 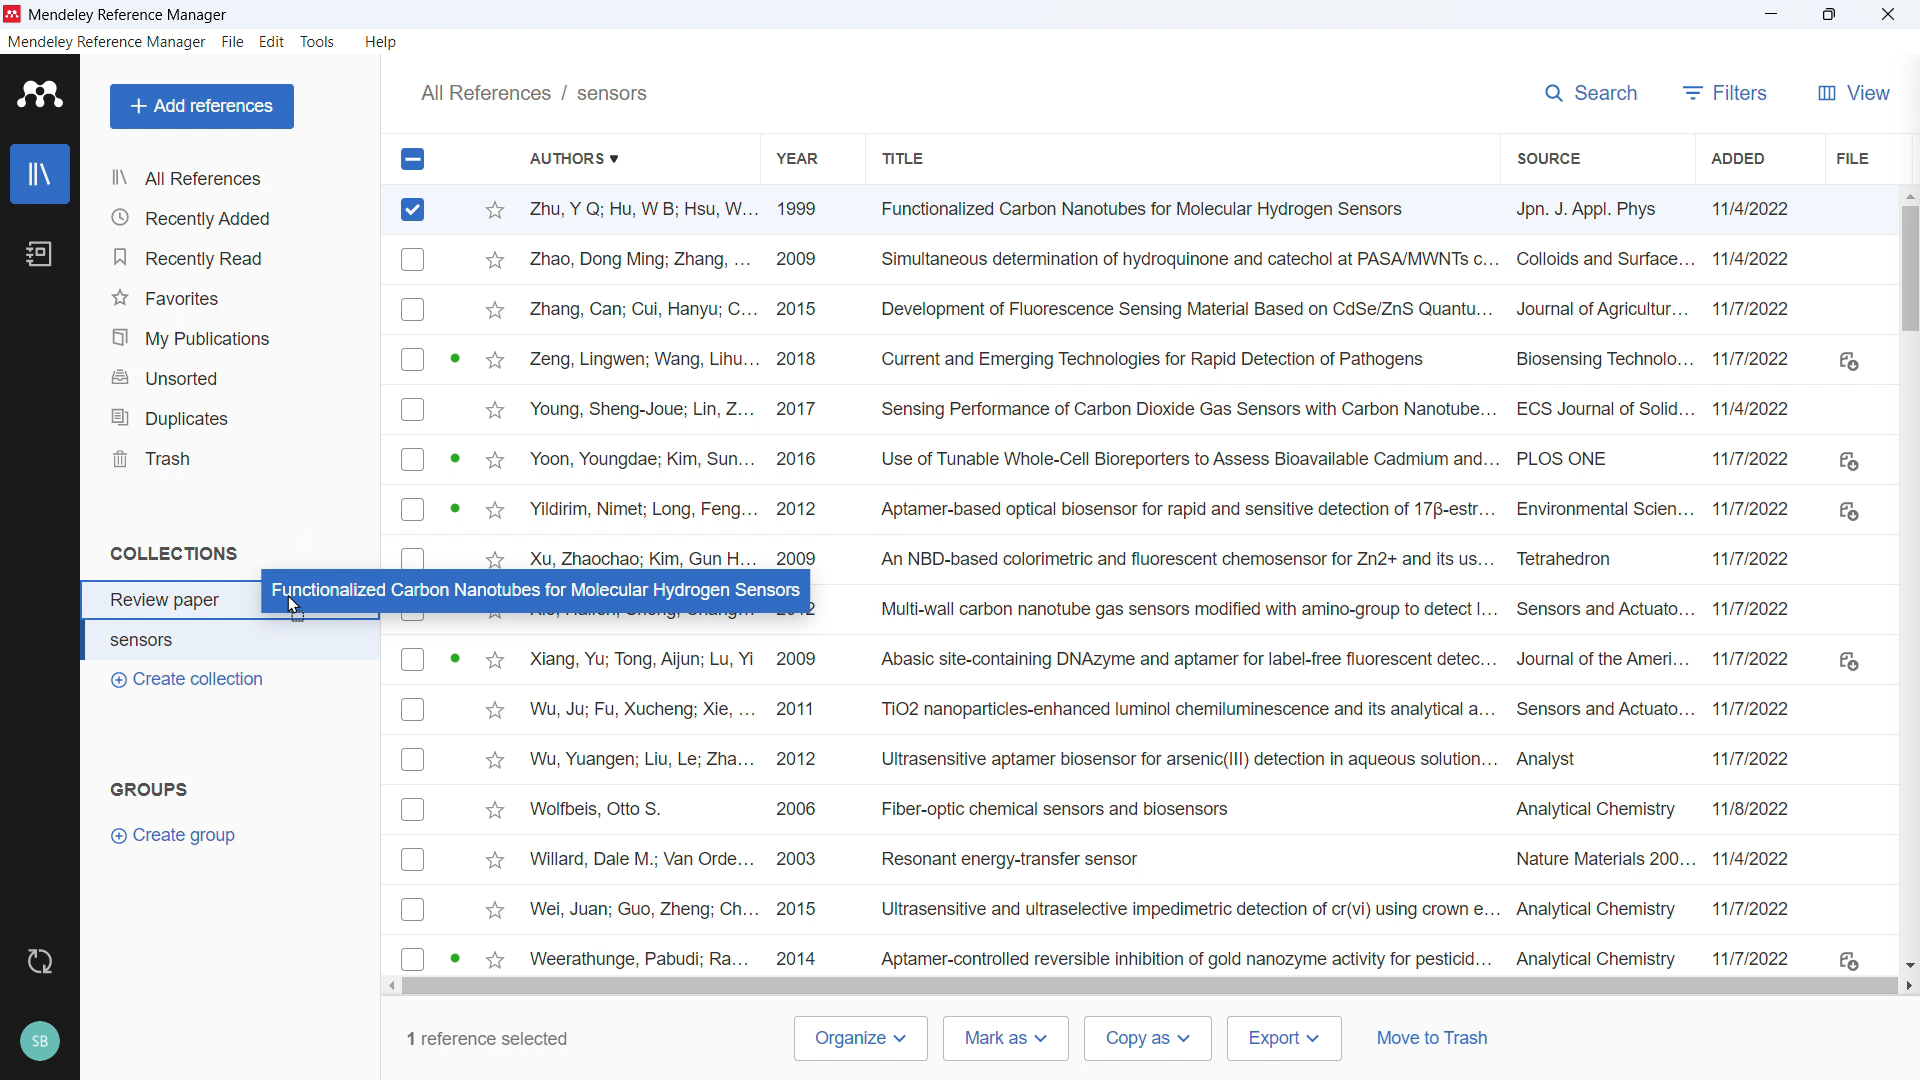 What do you see at coordinates (1908, 965) in the screenshot?
I see `Scroll down ` at bounding box center [1908, 965].